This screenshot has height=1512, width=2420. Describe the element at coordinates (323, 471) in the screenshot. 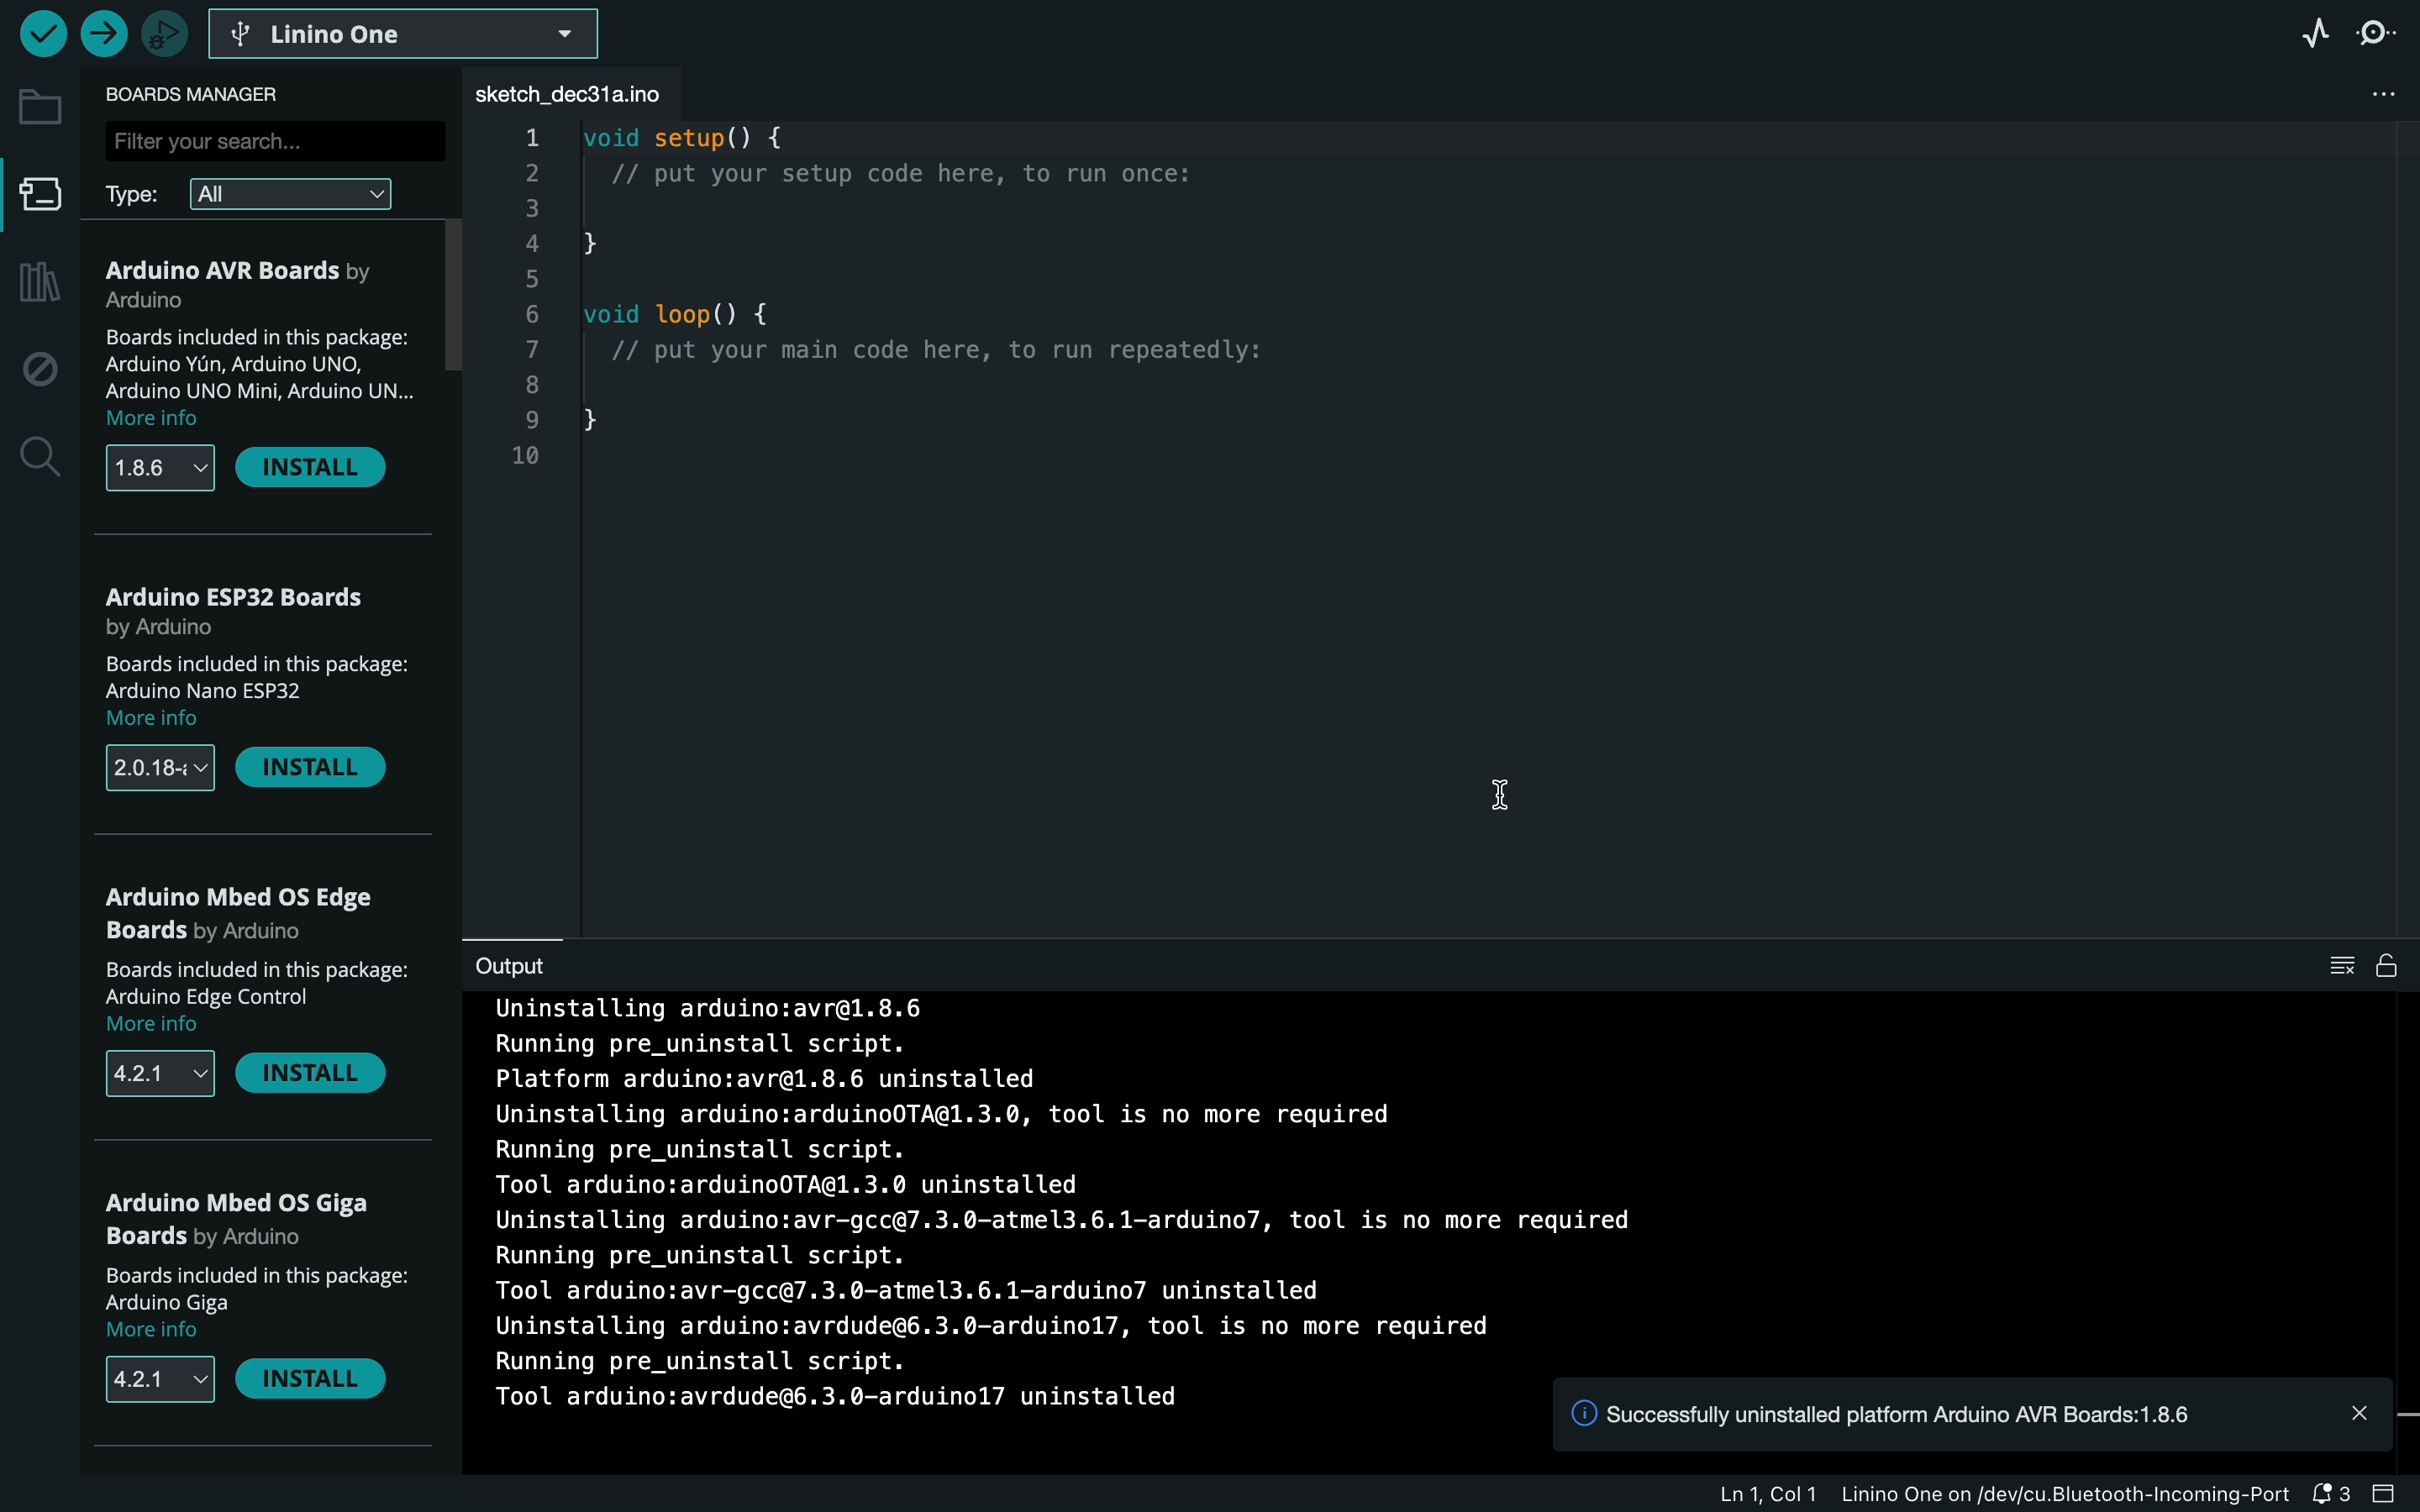

I see `remove` at that location.